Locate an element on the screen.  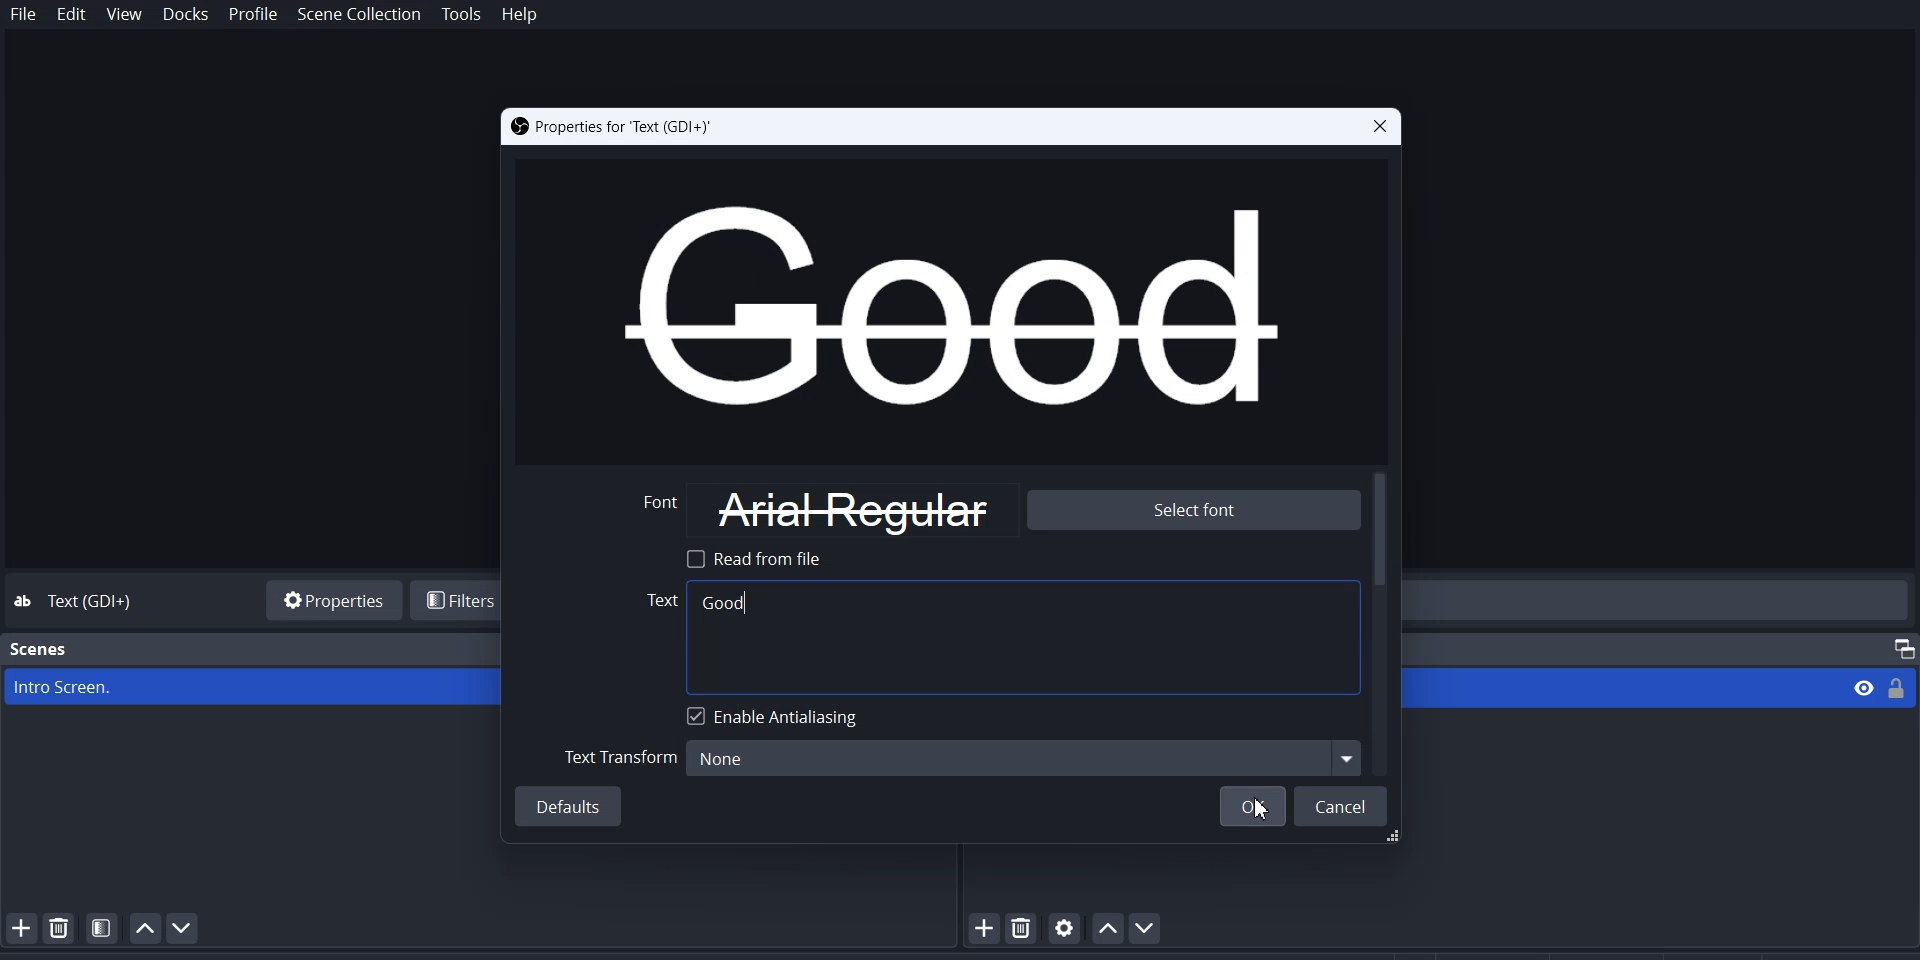
Remove selected Source is located at coordinates (1024, 928).